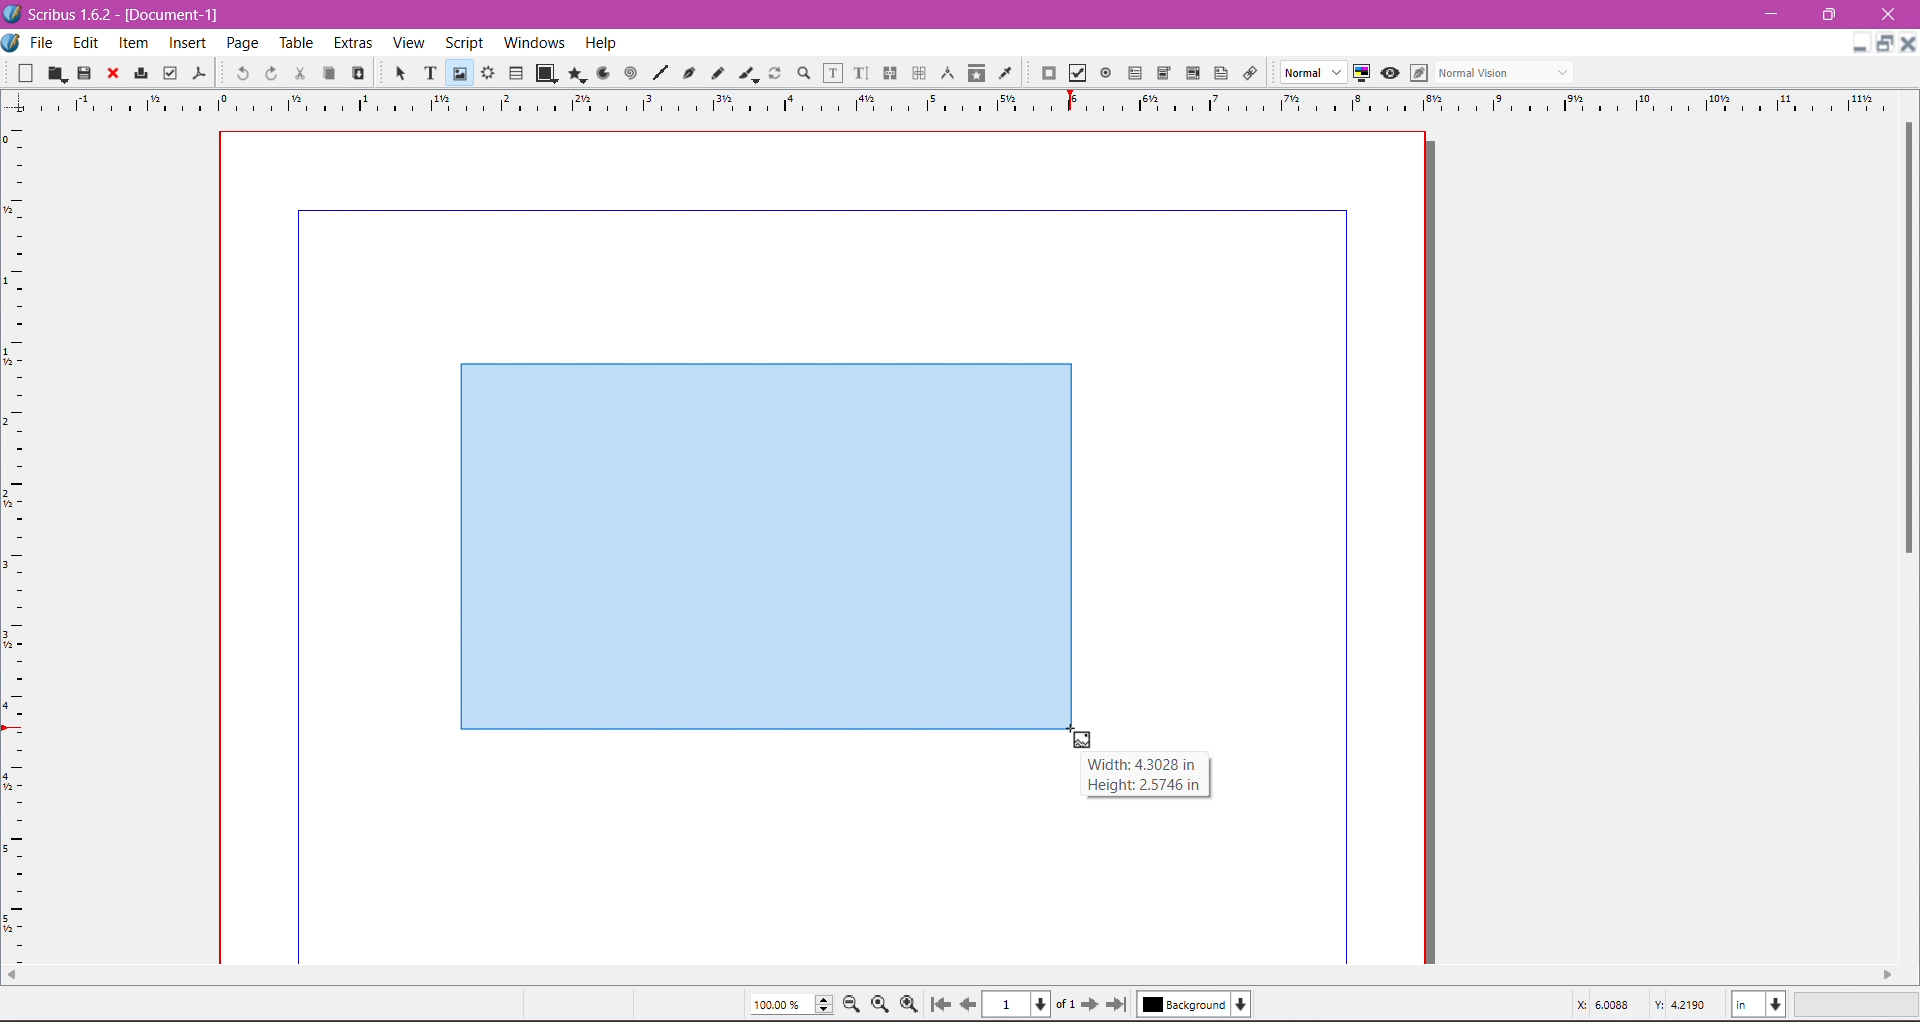  Describe the element at coordinates (113, 74) in the screenshot. I see `Close` at that location.